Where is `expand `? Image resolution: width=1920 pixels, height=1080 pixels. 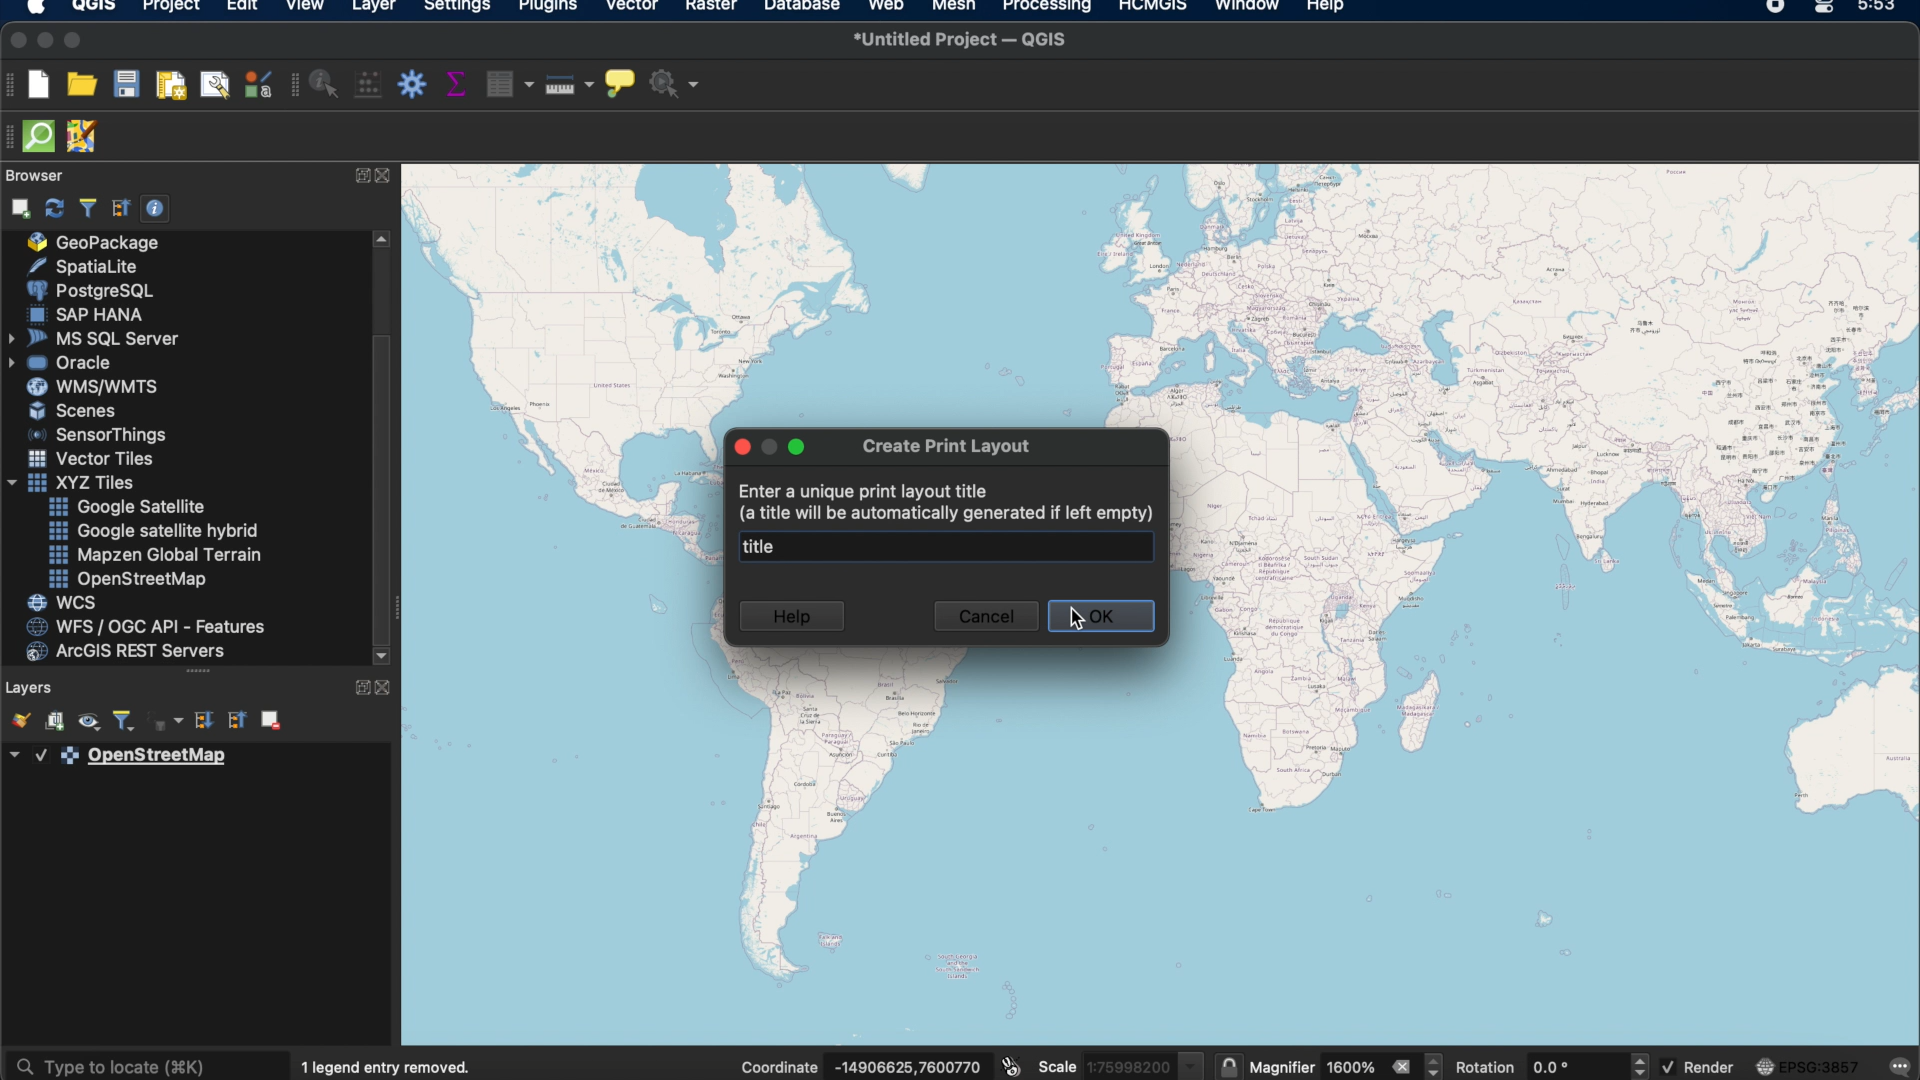 expand  is located at coordinates (359, 686).